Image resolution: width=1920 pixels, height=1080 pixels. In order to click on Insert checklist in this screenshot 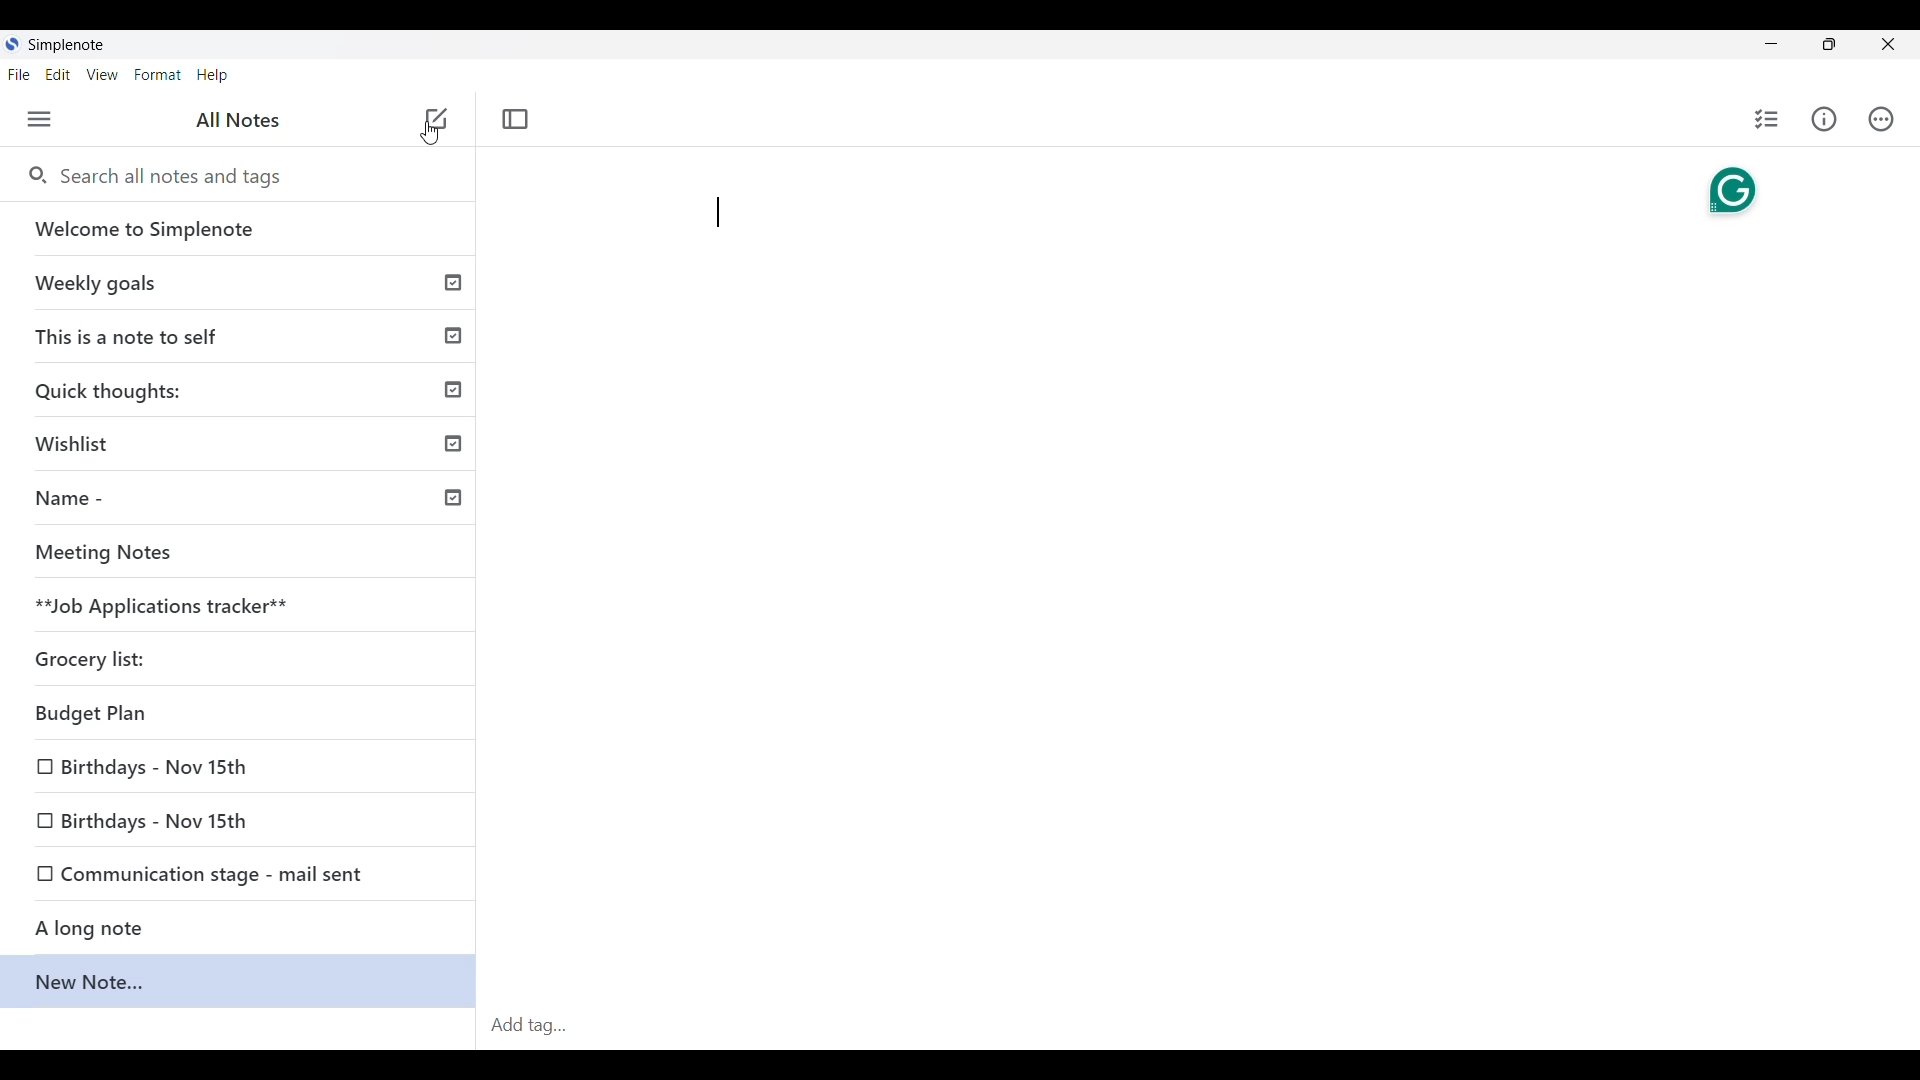, I will do `click(1768, 119)`.